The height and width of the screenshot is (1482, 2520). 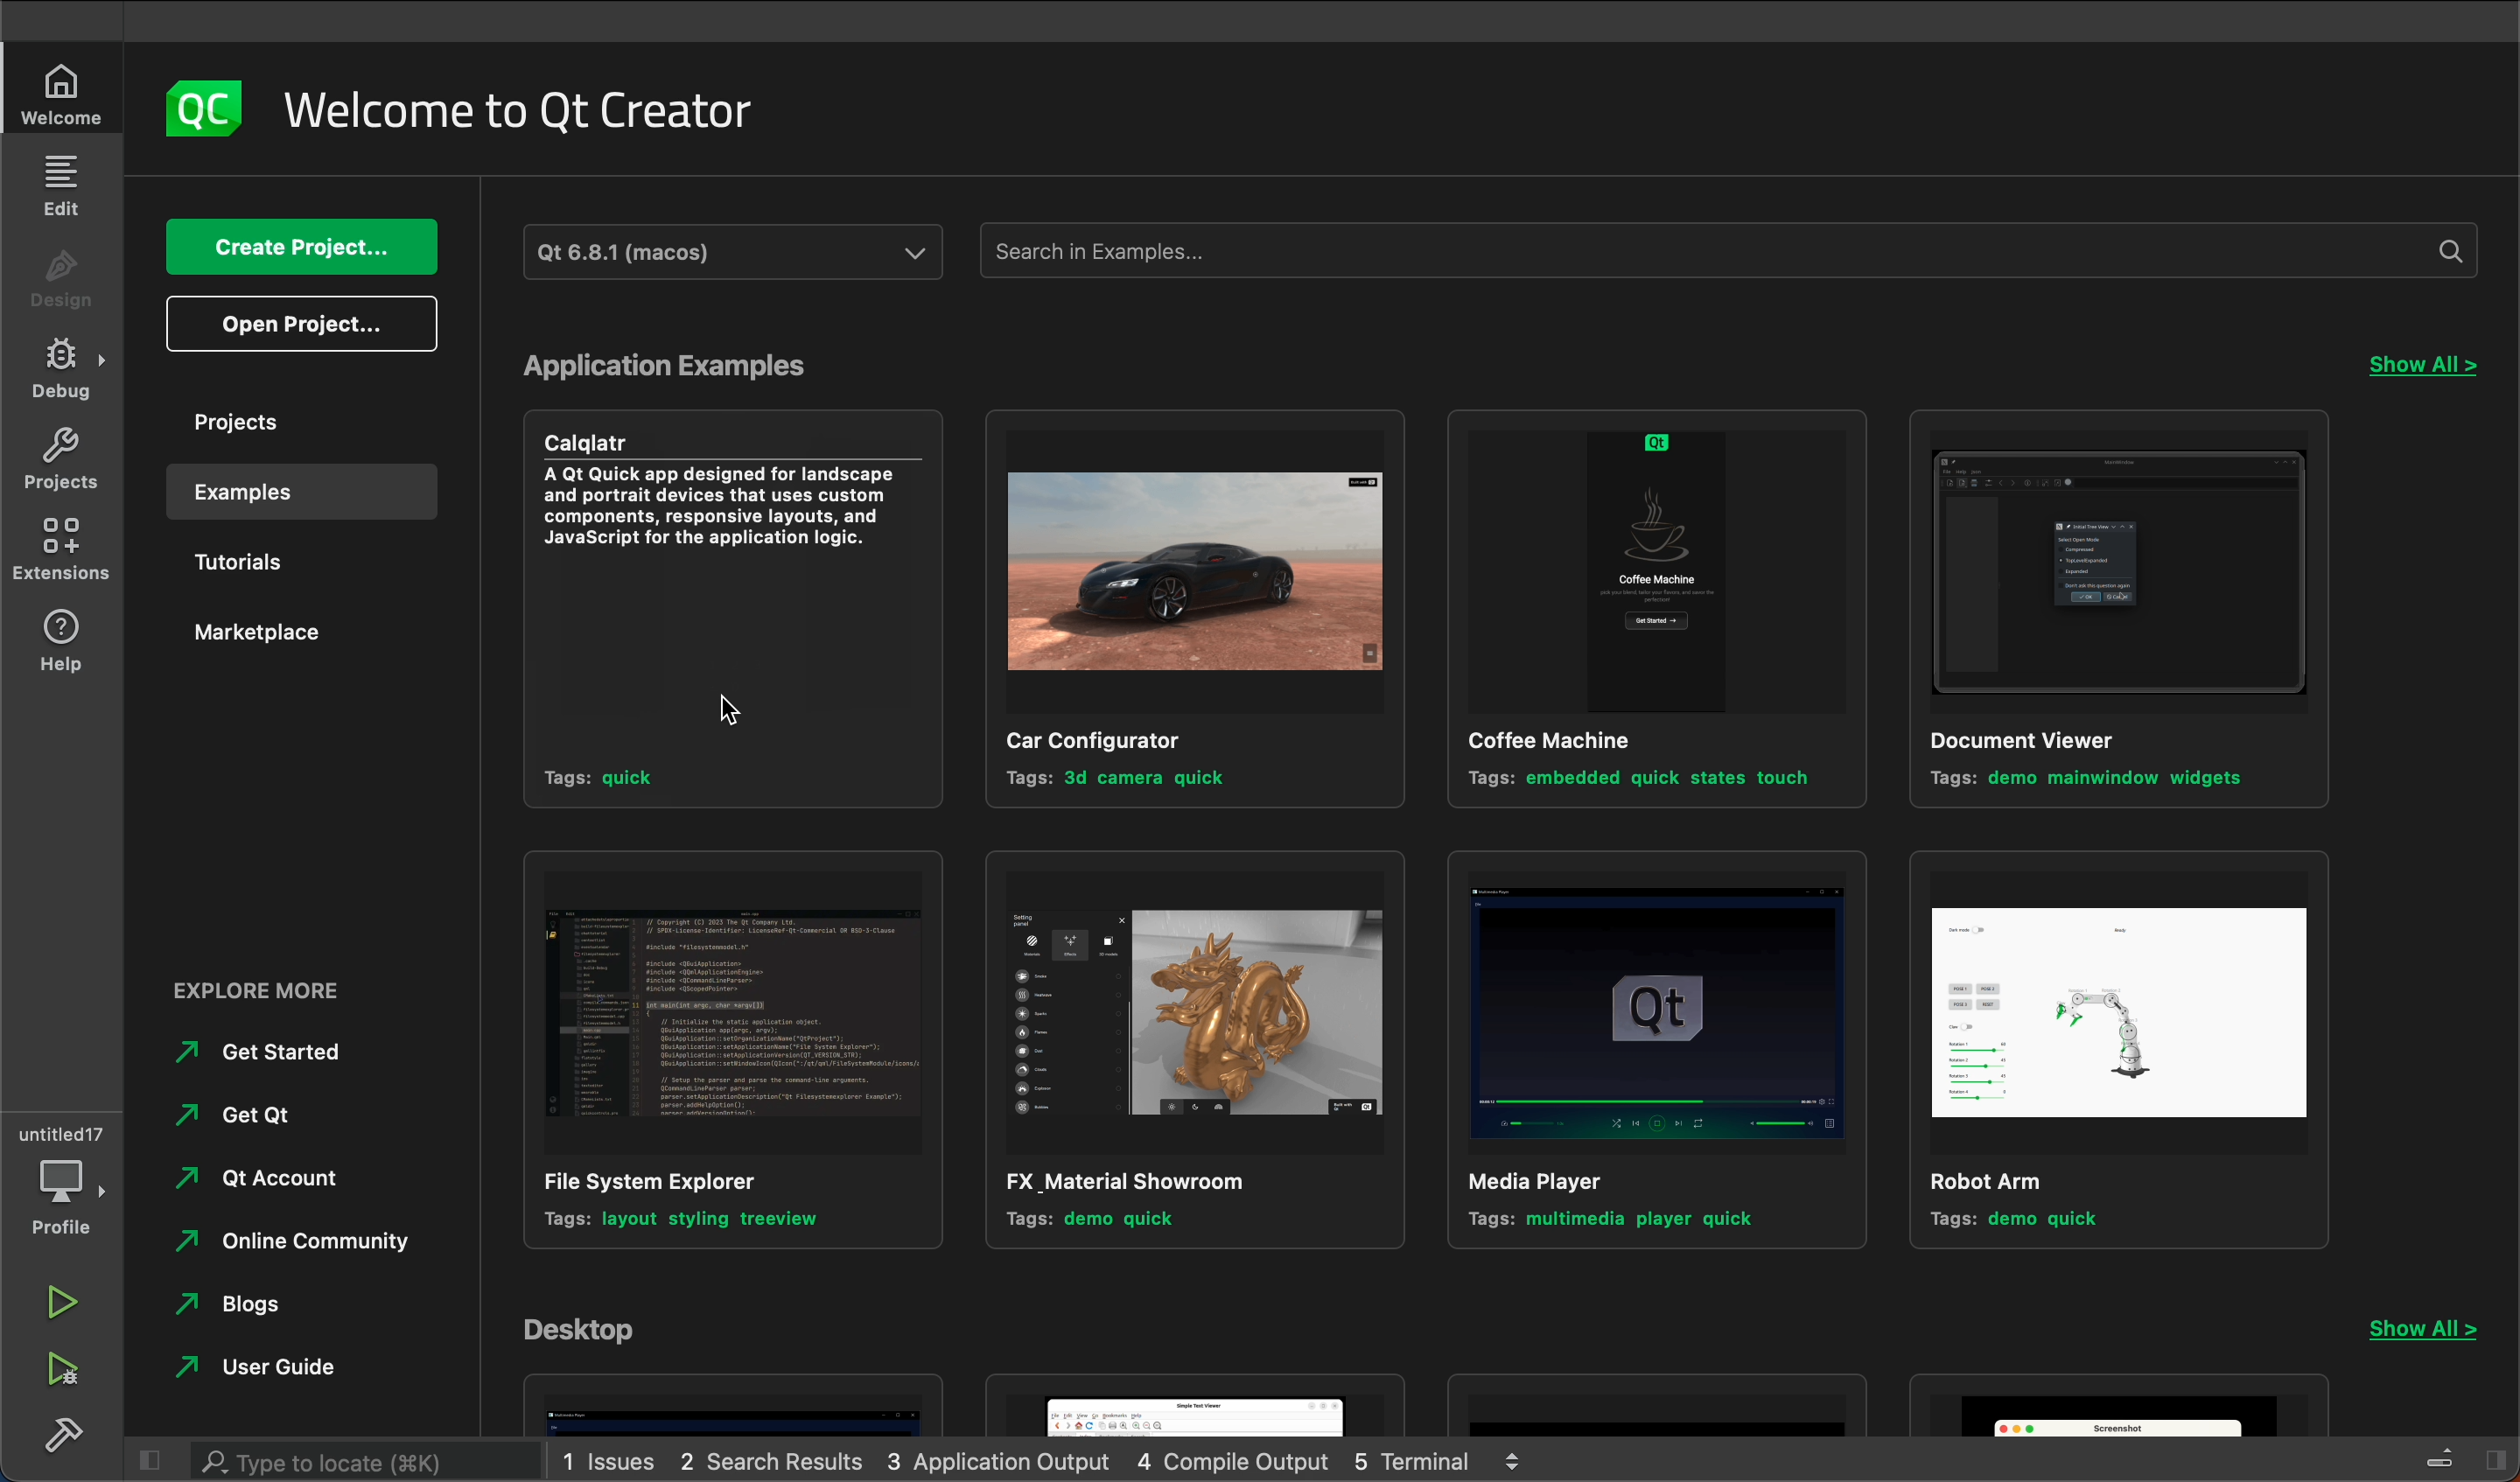 What do you see at coordinates (1453, 1463) in the screenshot?
I see `terminal` at bounding box center [1453, 1463].